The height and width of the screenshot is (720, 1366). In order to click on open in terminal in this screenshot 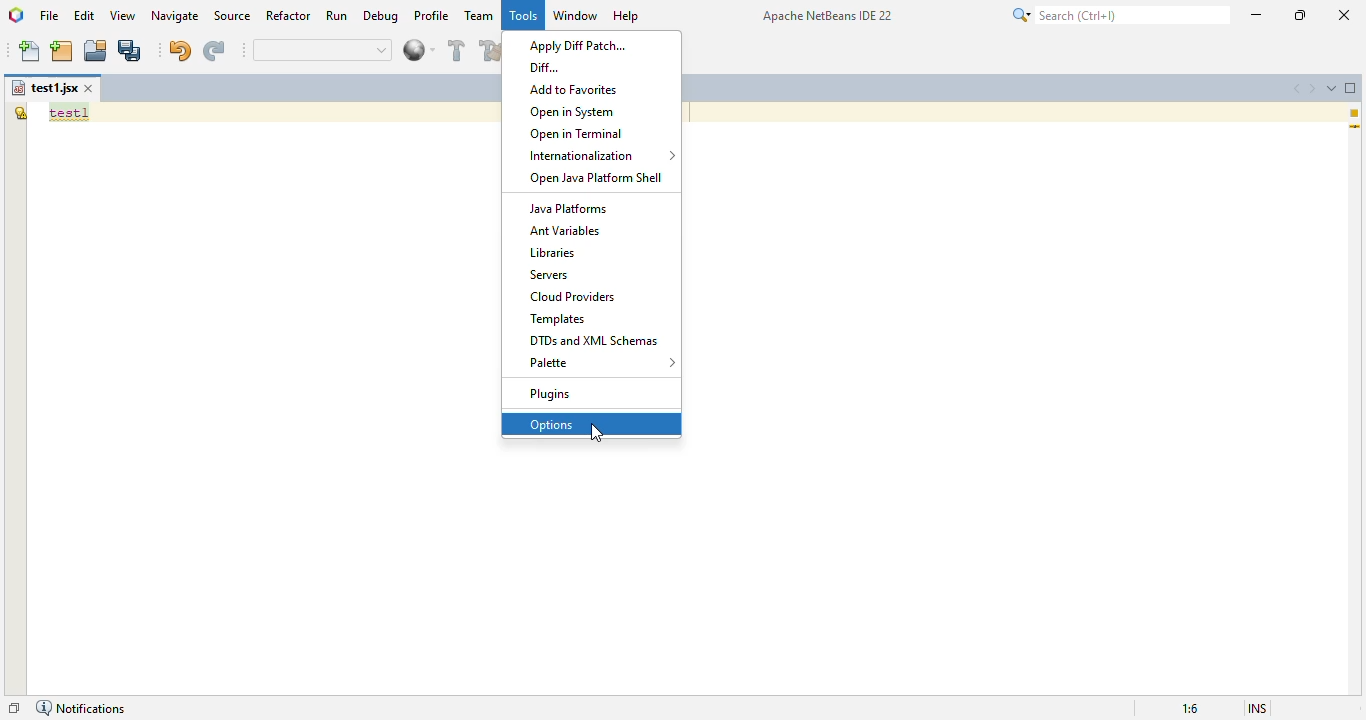, I will do `click(578, 134)`.